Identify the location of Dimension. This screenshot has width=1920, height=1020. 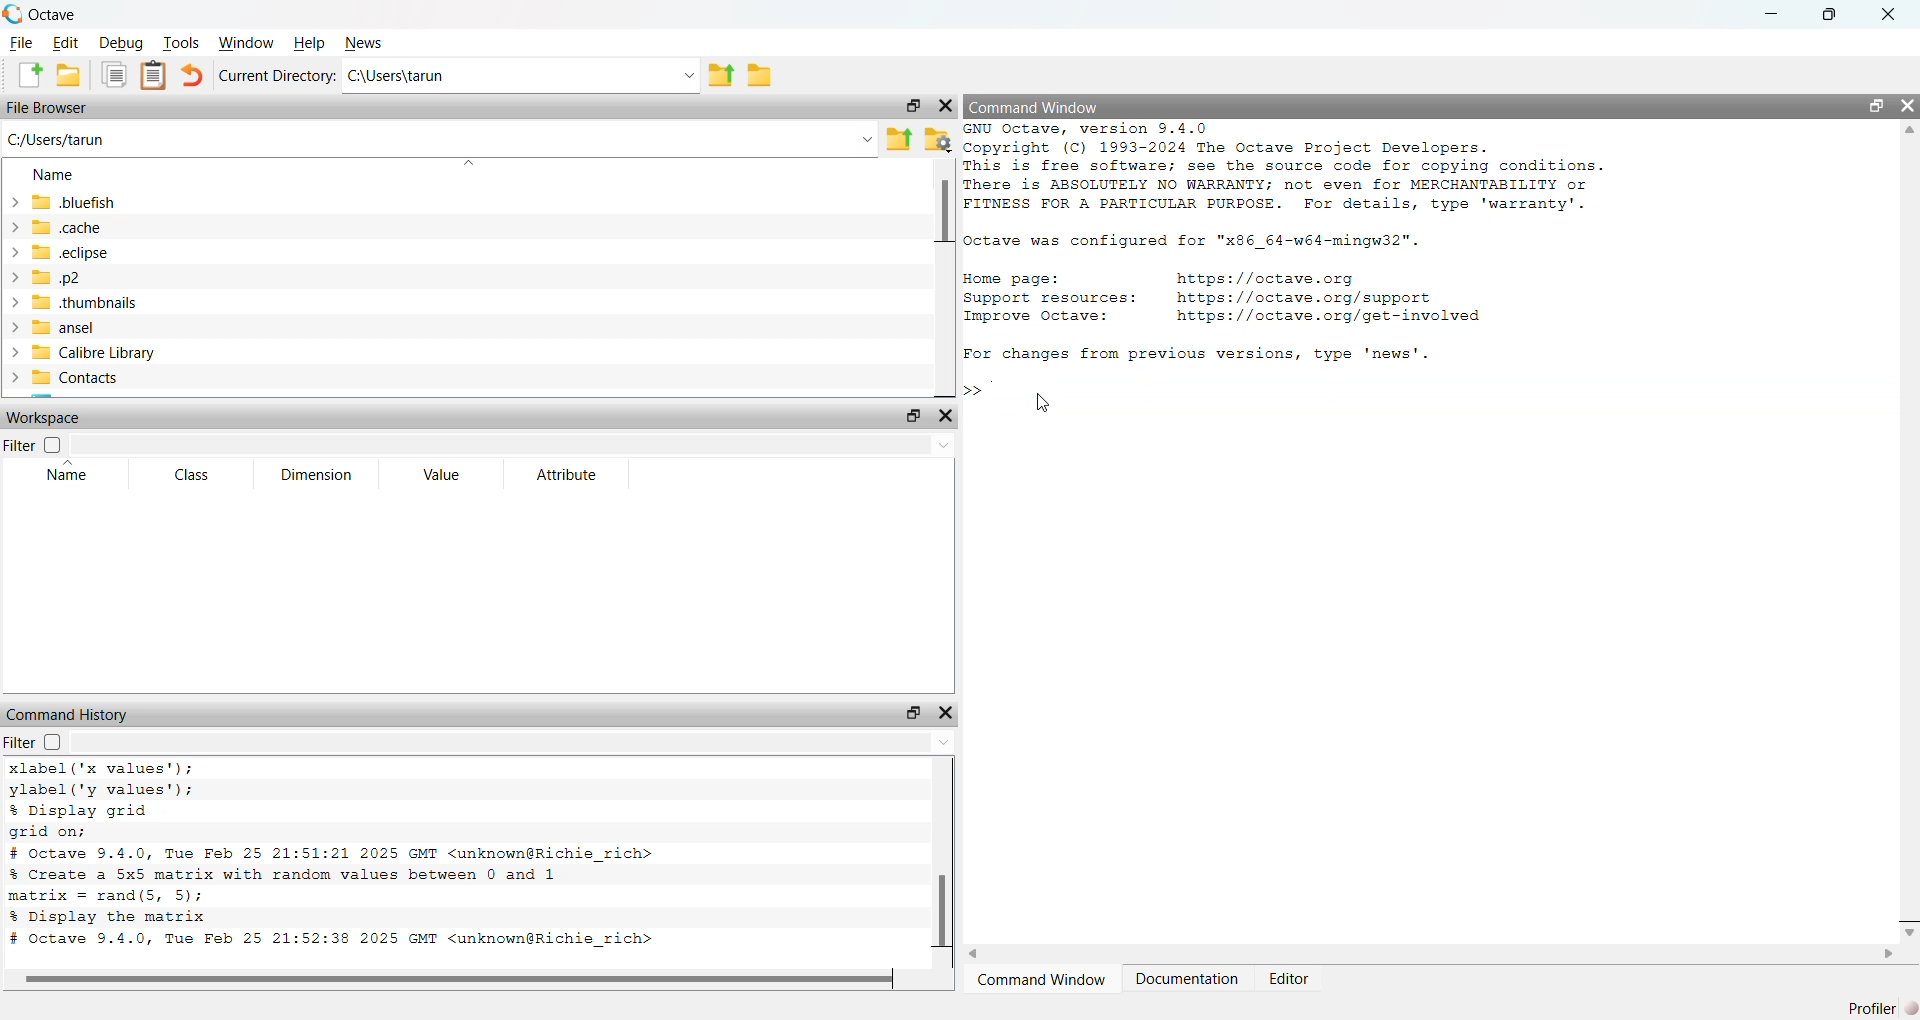
(312, 472).